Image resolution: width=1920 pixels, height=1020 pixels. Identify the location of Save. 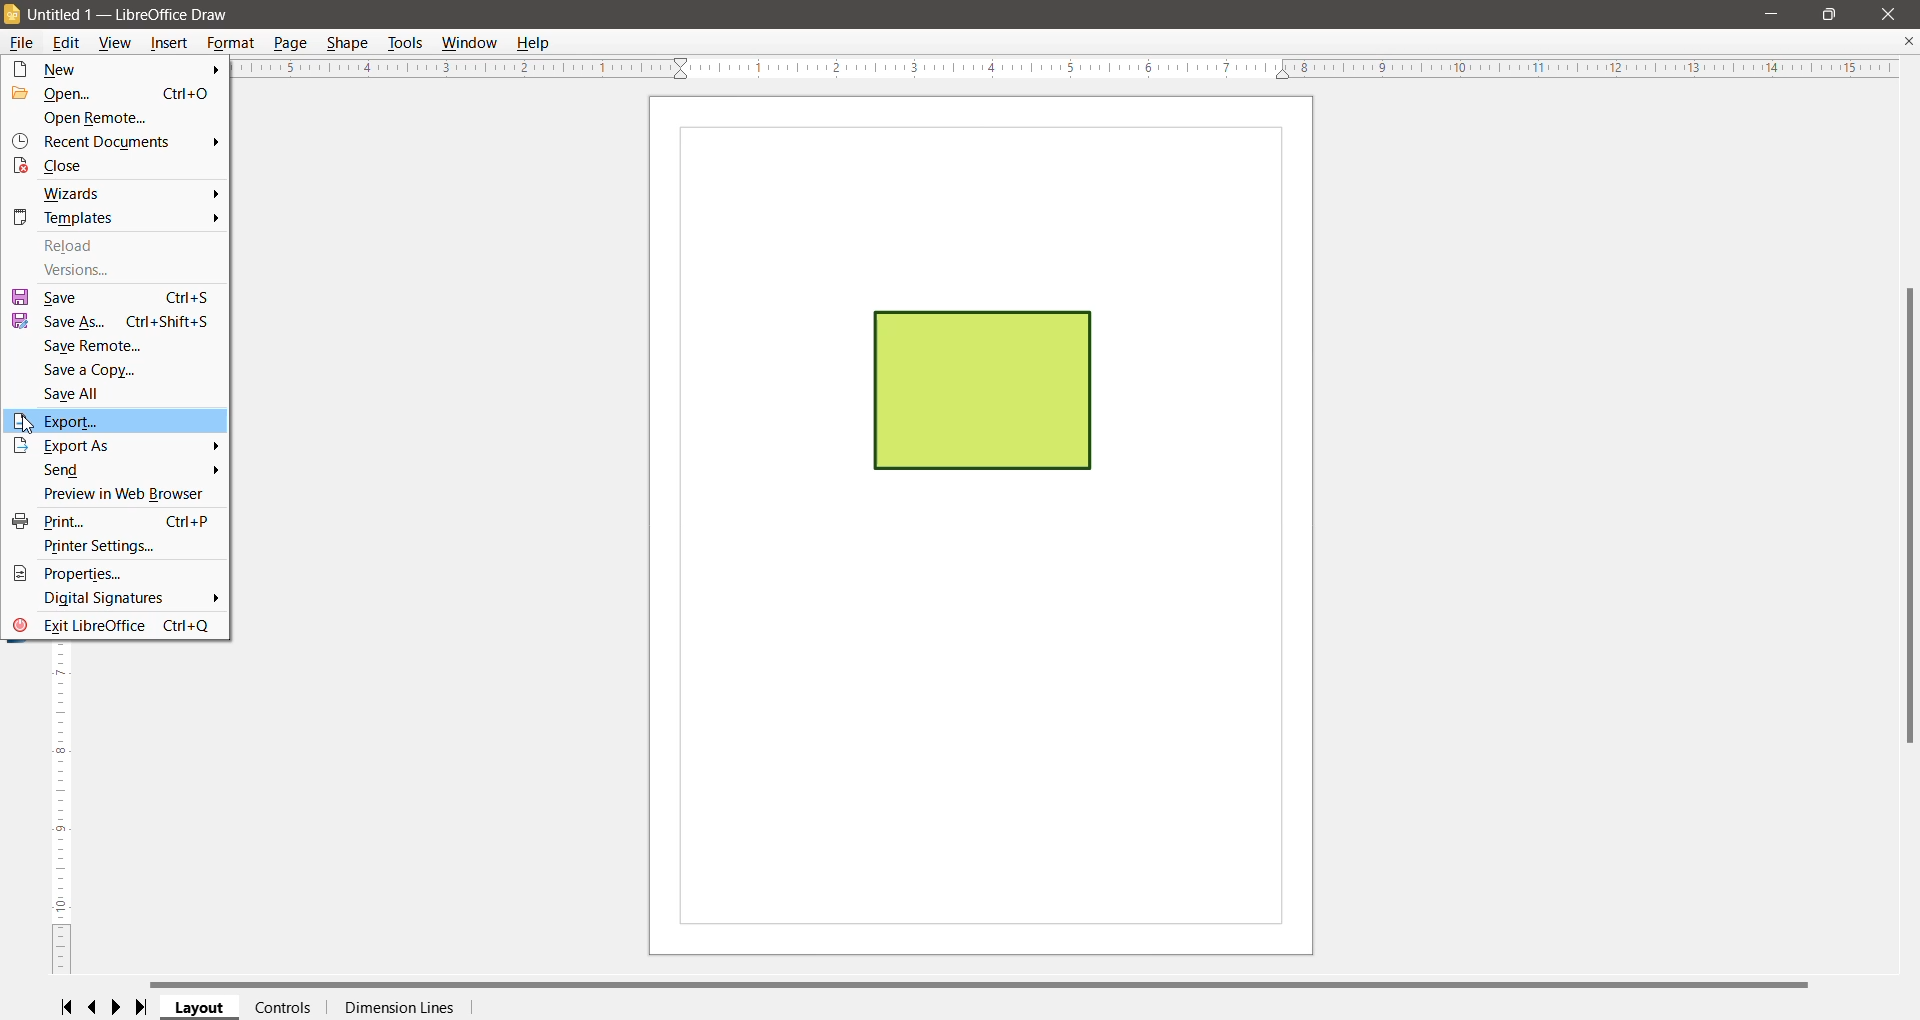
(112, 297).